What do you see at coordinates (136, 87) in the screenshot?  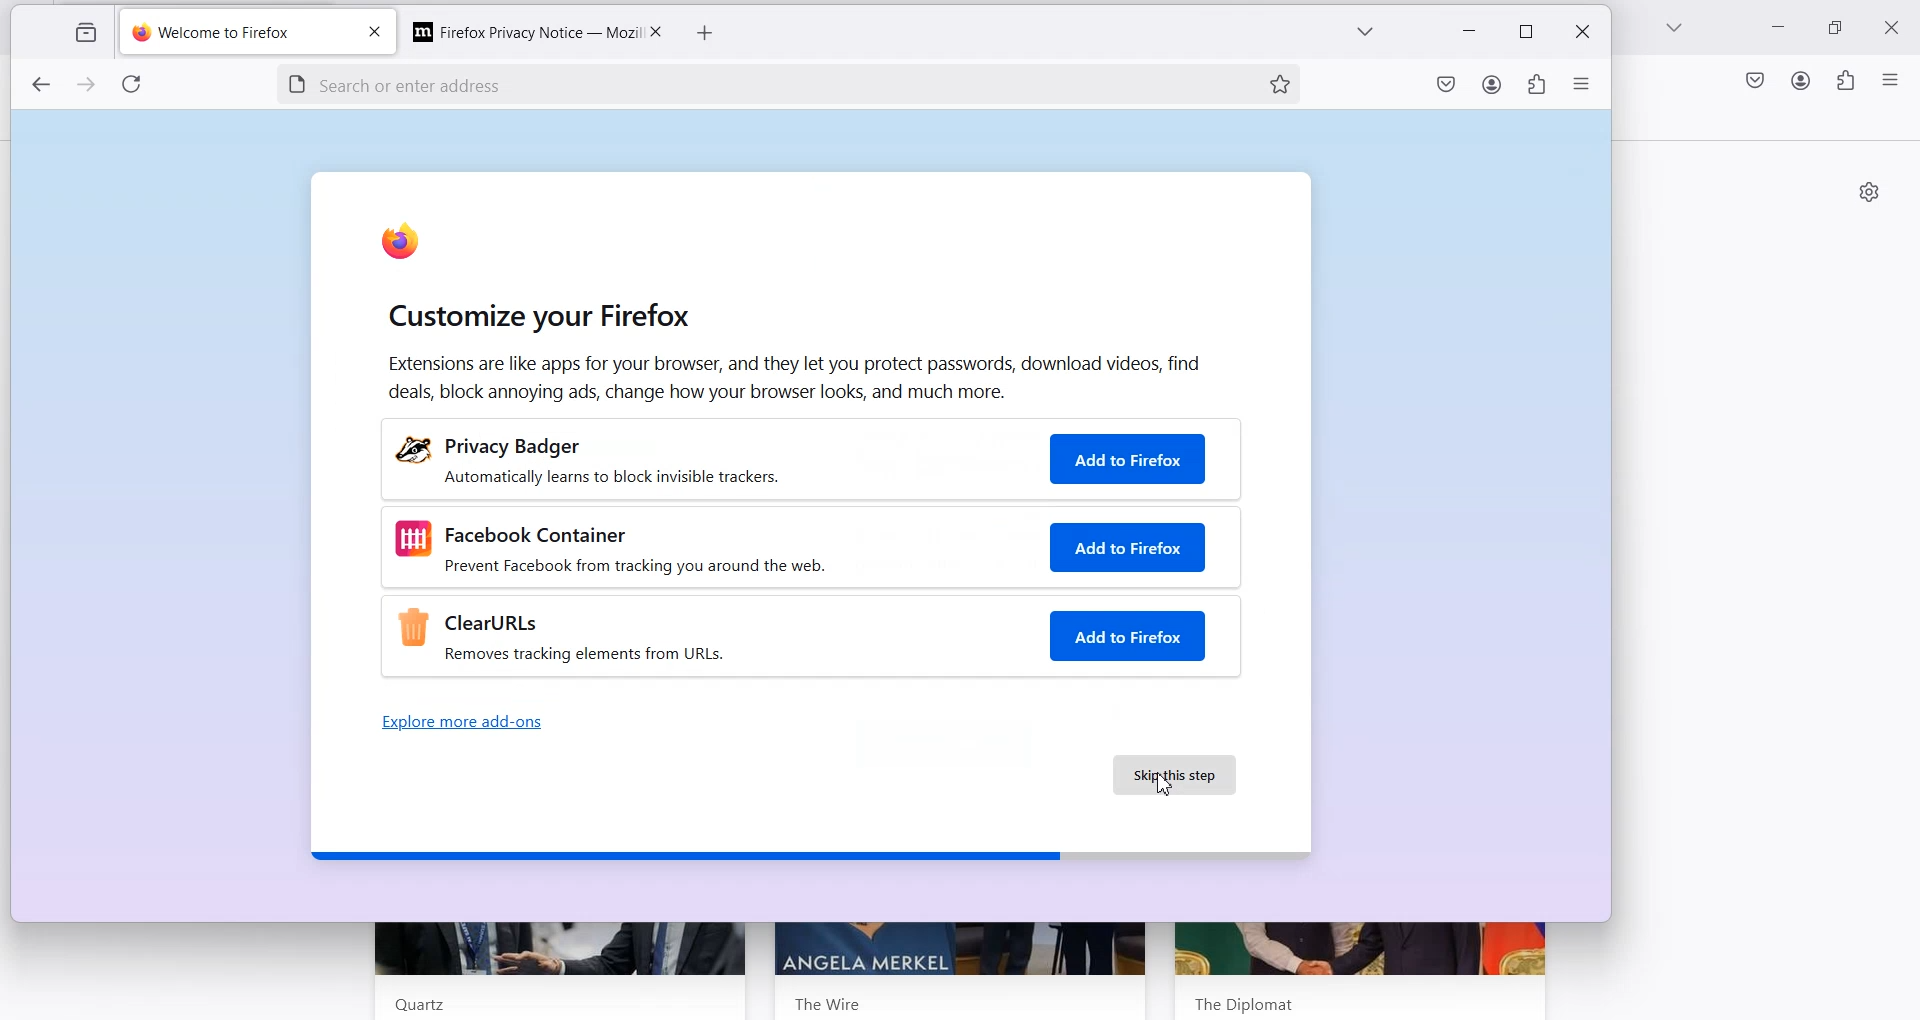 I see `refresh page` at bounding box center [136, 87].